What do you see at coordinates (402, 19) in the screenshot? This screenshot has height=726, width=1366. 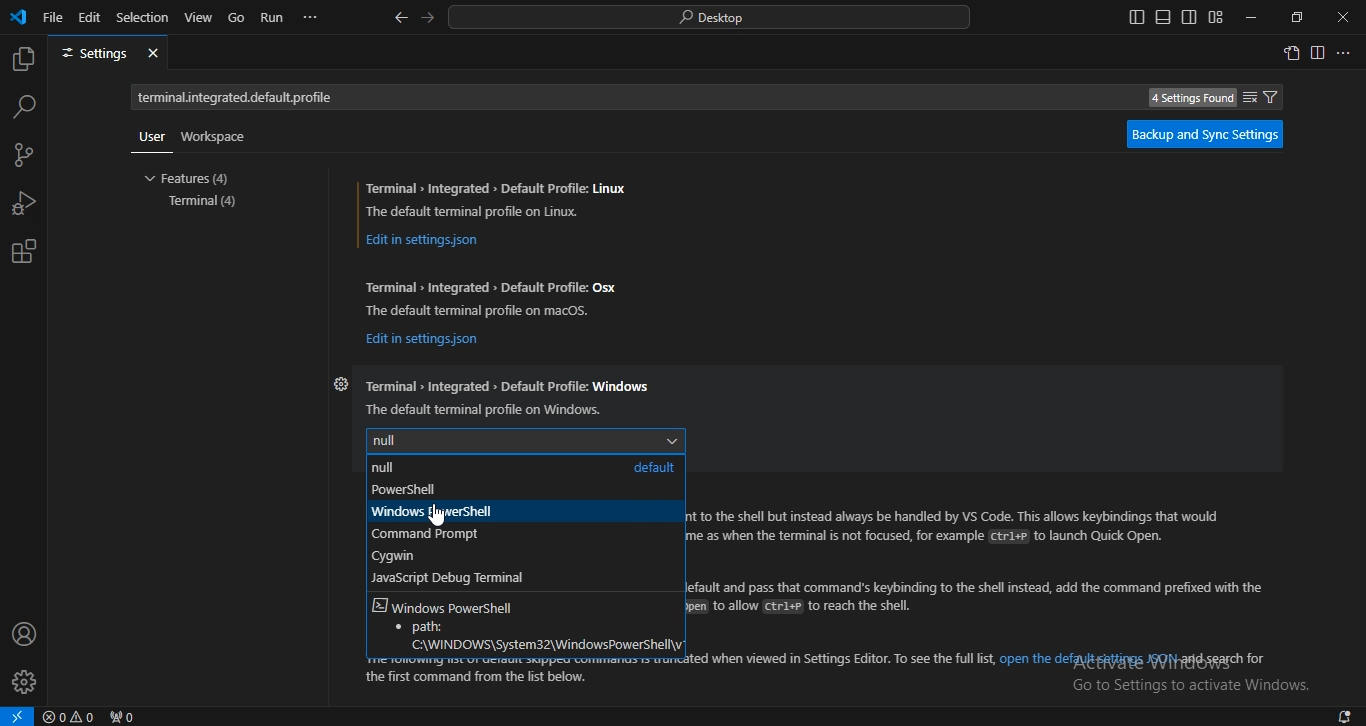 I see `go back` at bounding box center [402, 19].